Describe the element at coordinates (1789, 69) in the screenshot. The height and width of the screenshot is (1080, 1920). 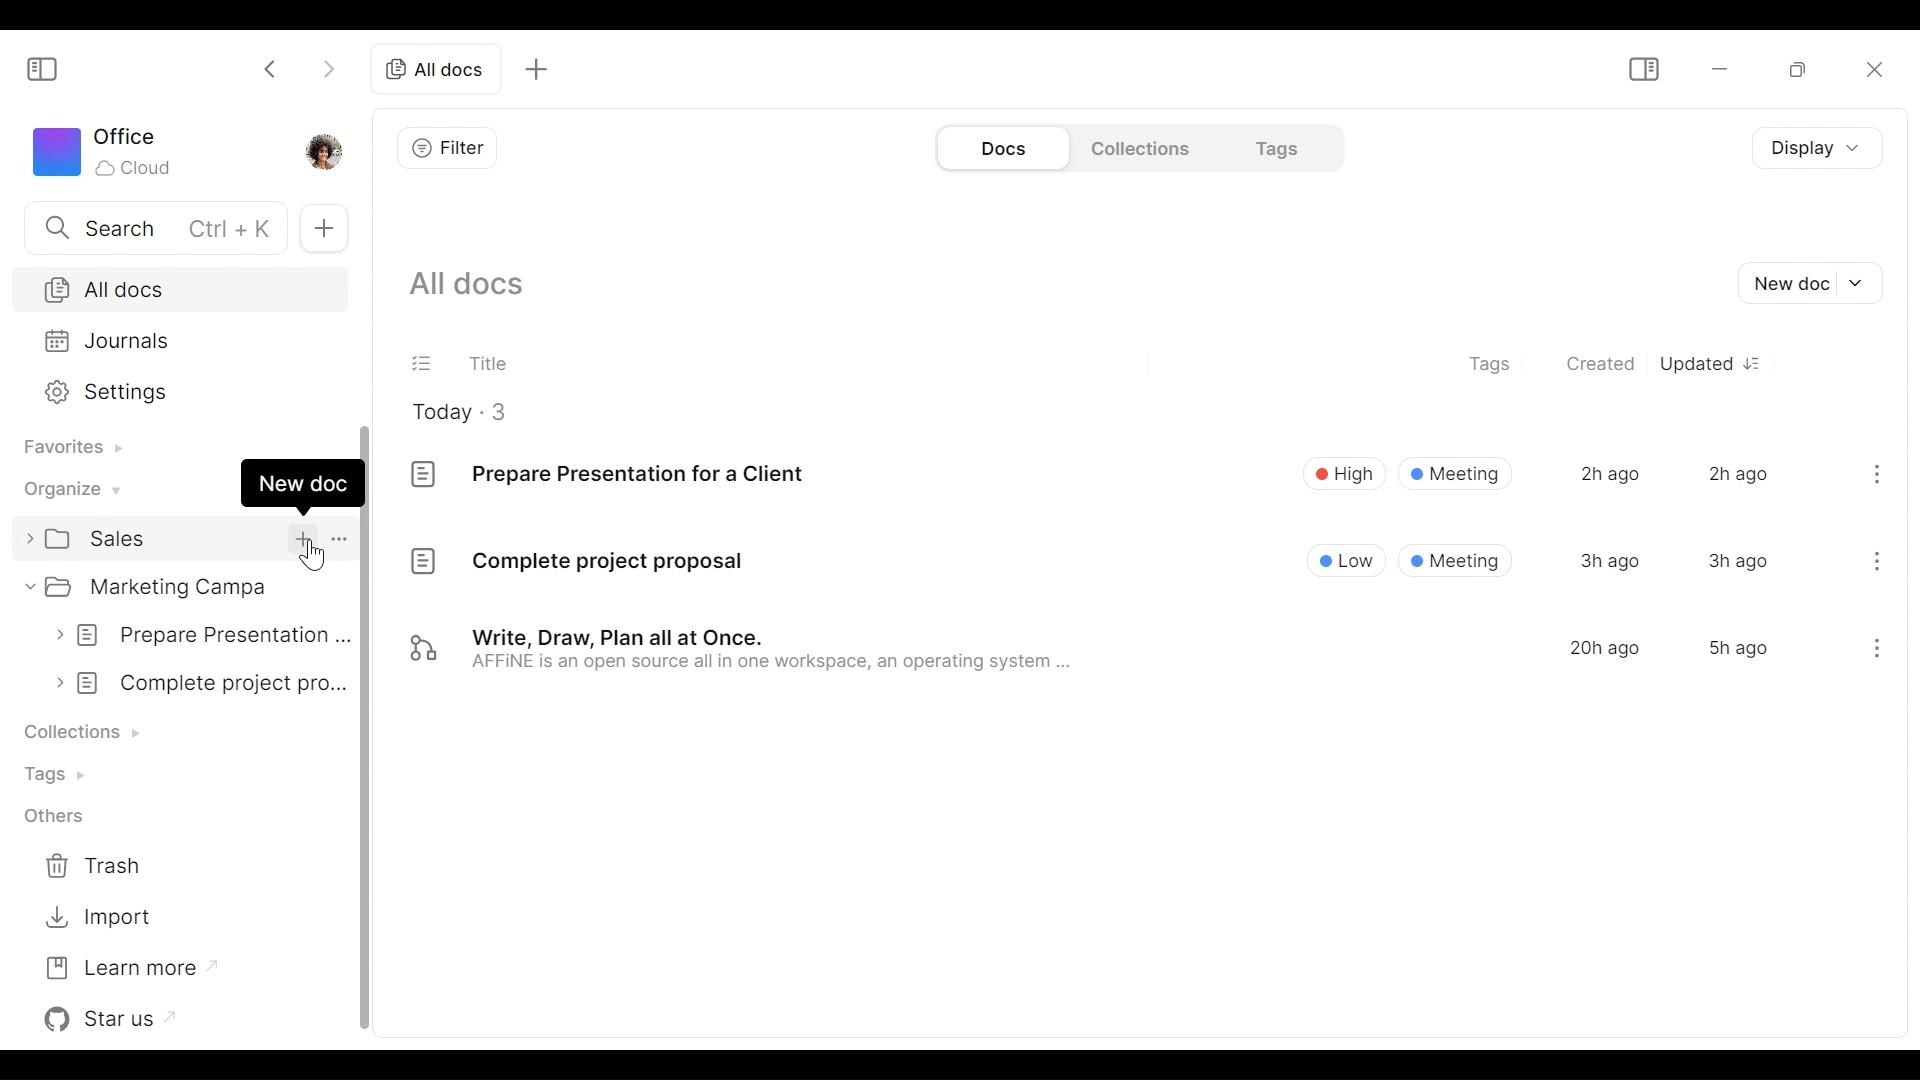
I see `Restore` at that location.